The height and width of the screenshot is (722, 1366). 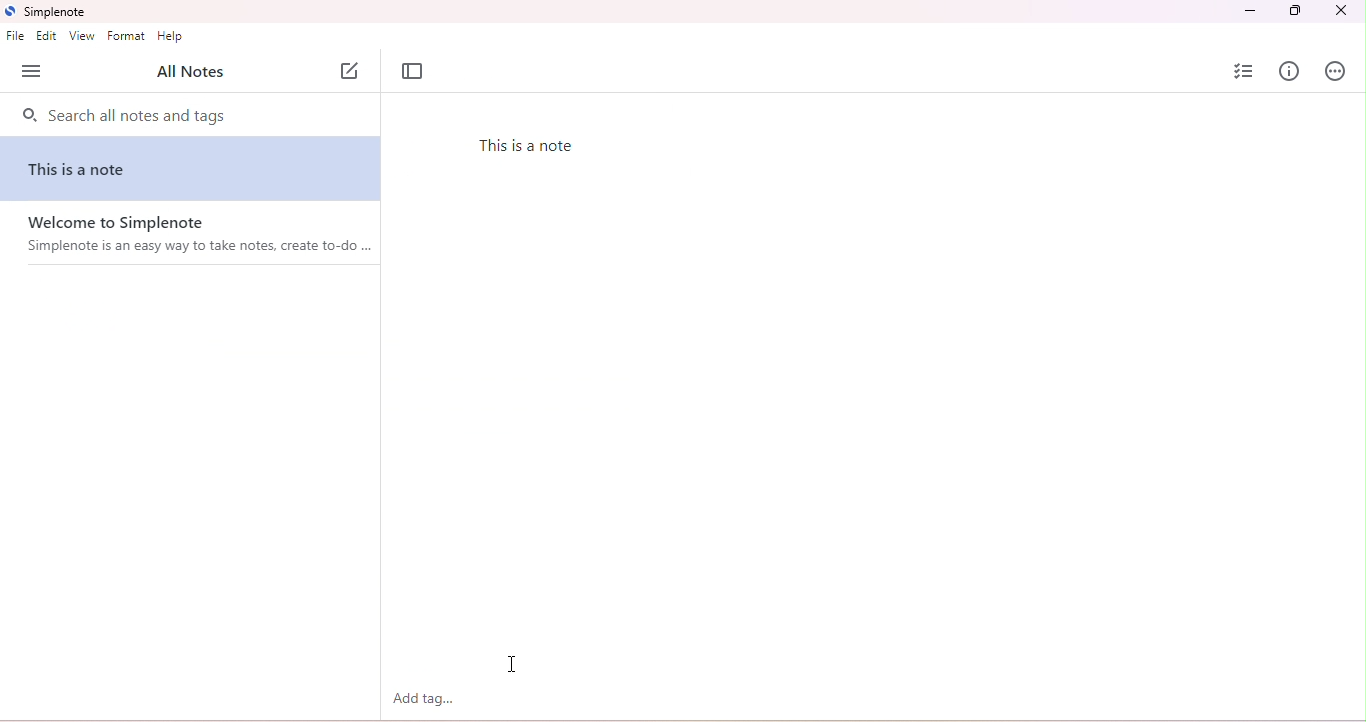 I want to click on info, so click(x=1290, y=71).